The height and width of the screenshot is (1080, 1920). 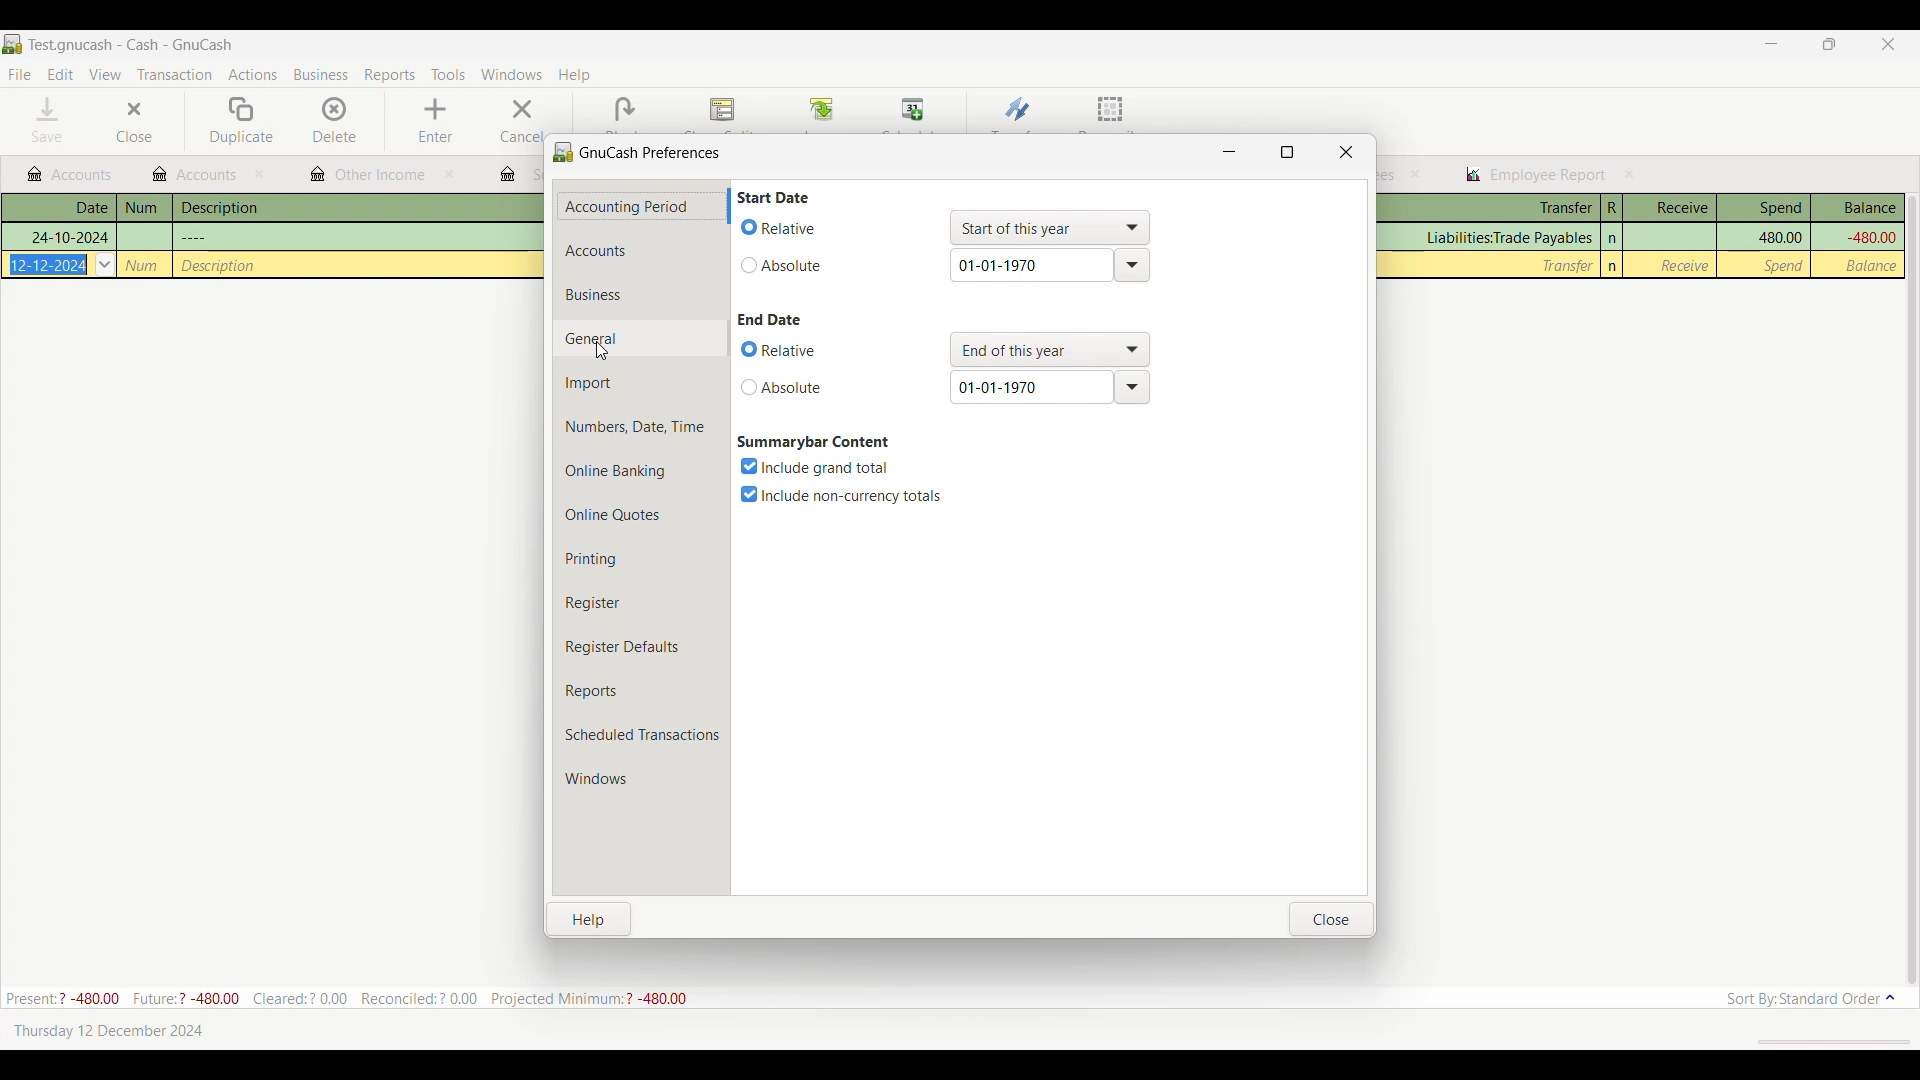 I want to click on Actions menu, so click(x=253, y=74).